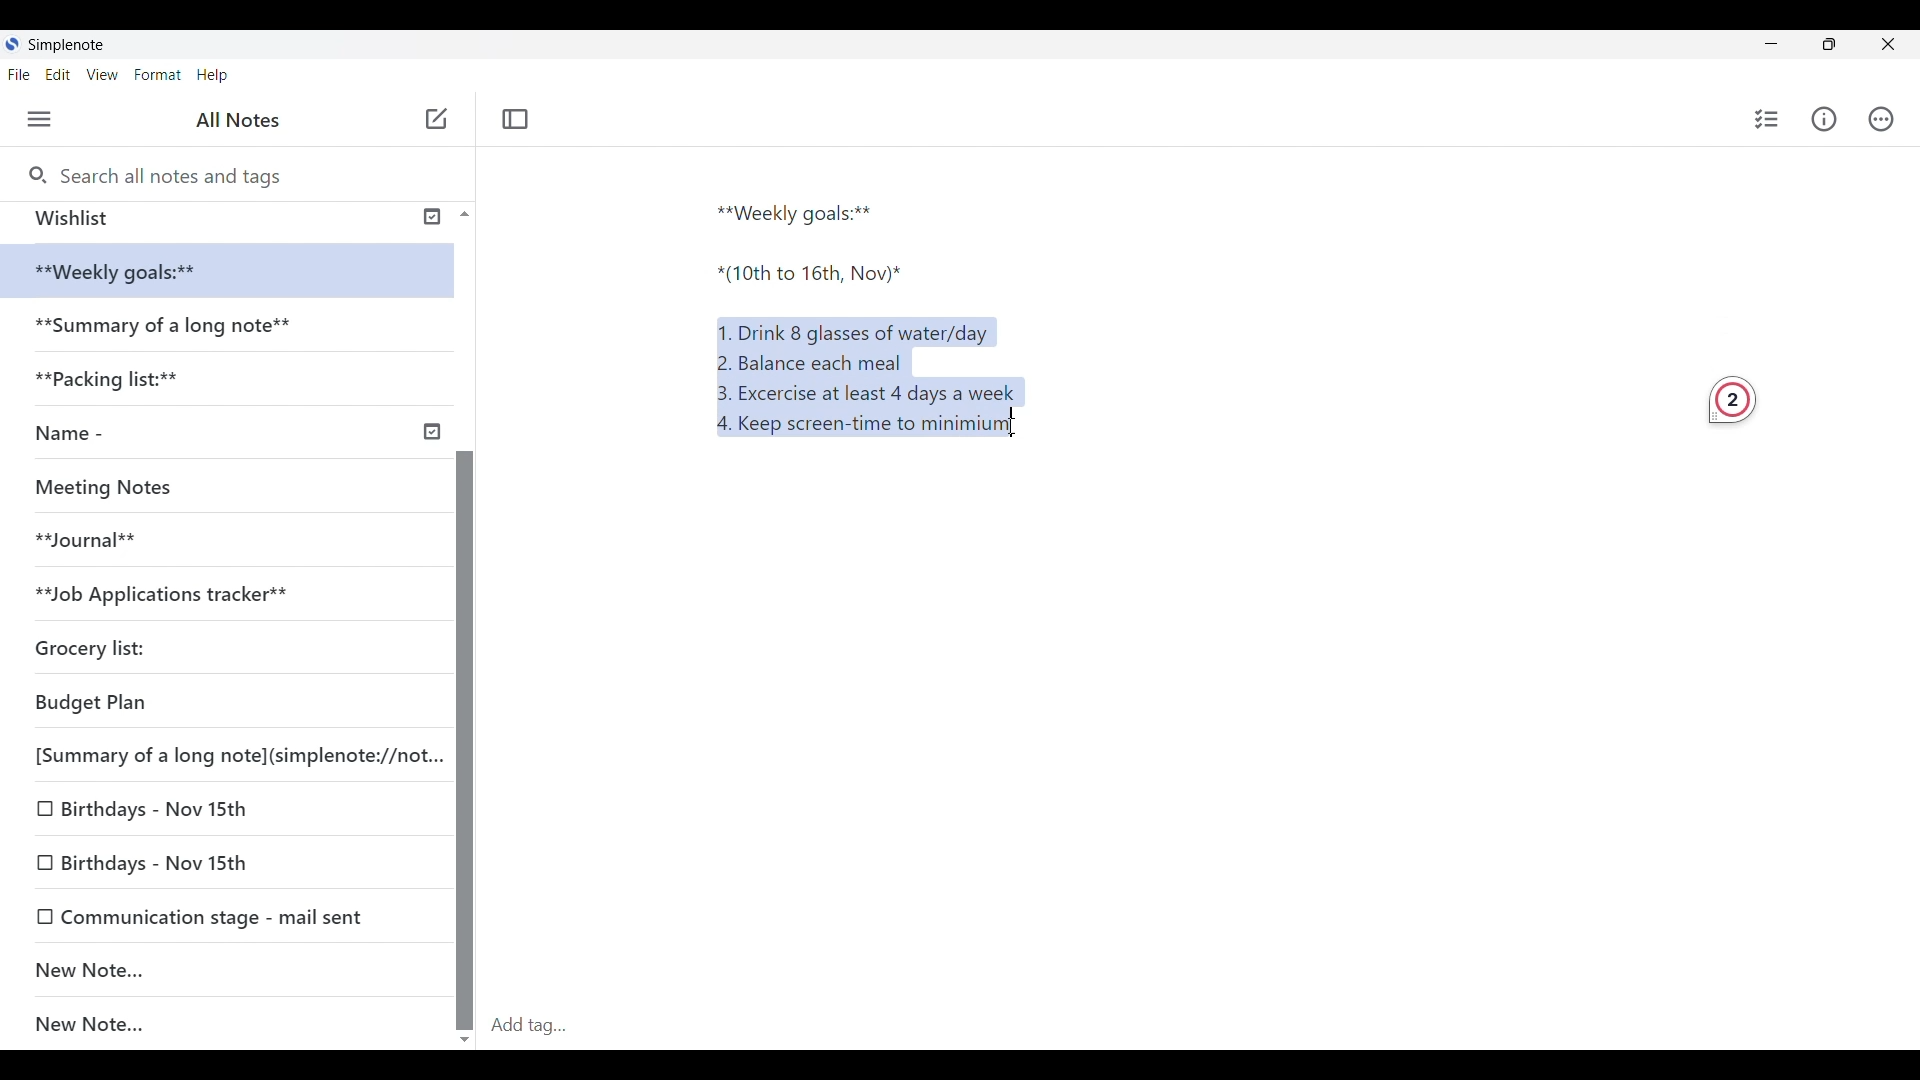 Image resolution: width=1920 pixels, height=1080 pixels. I want to click on 4. Keep screen-time to minimium, so click(859, 428).